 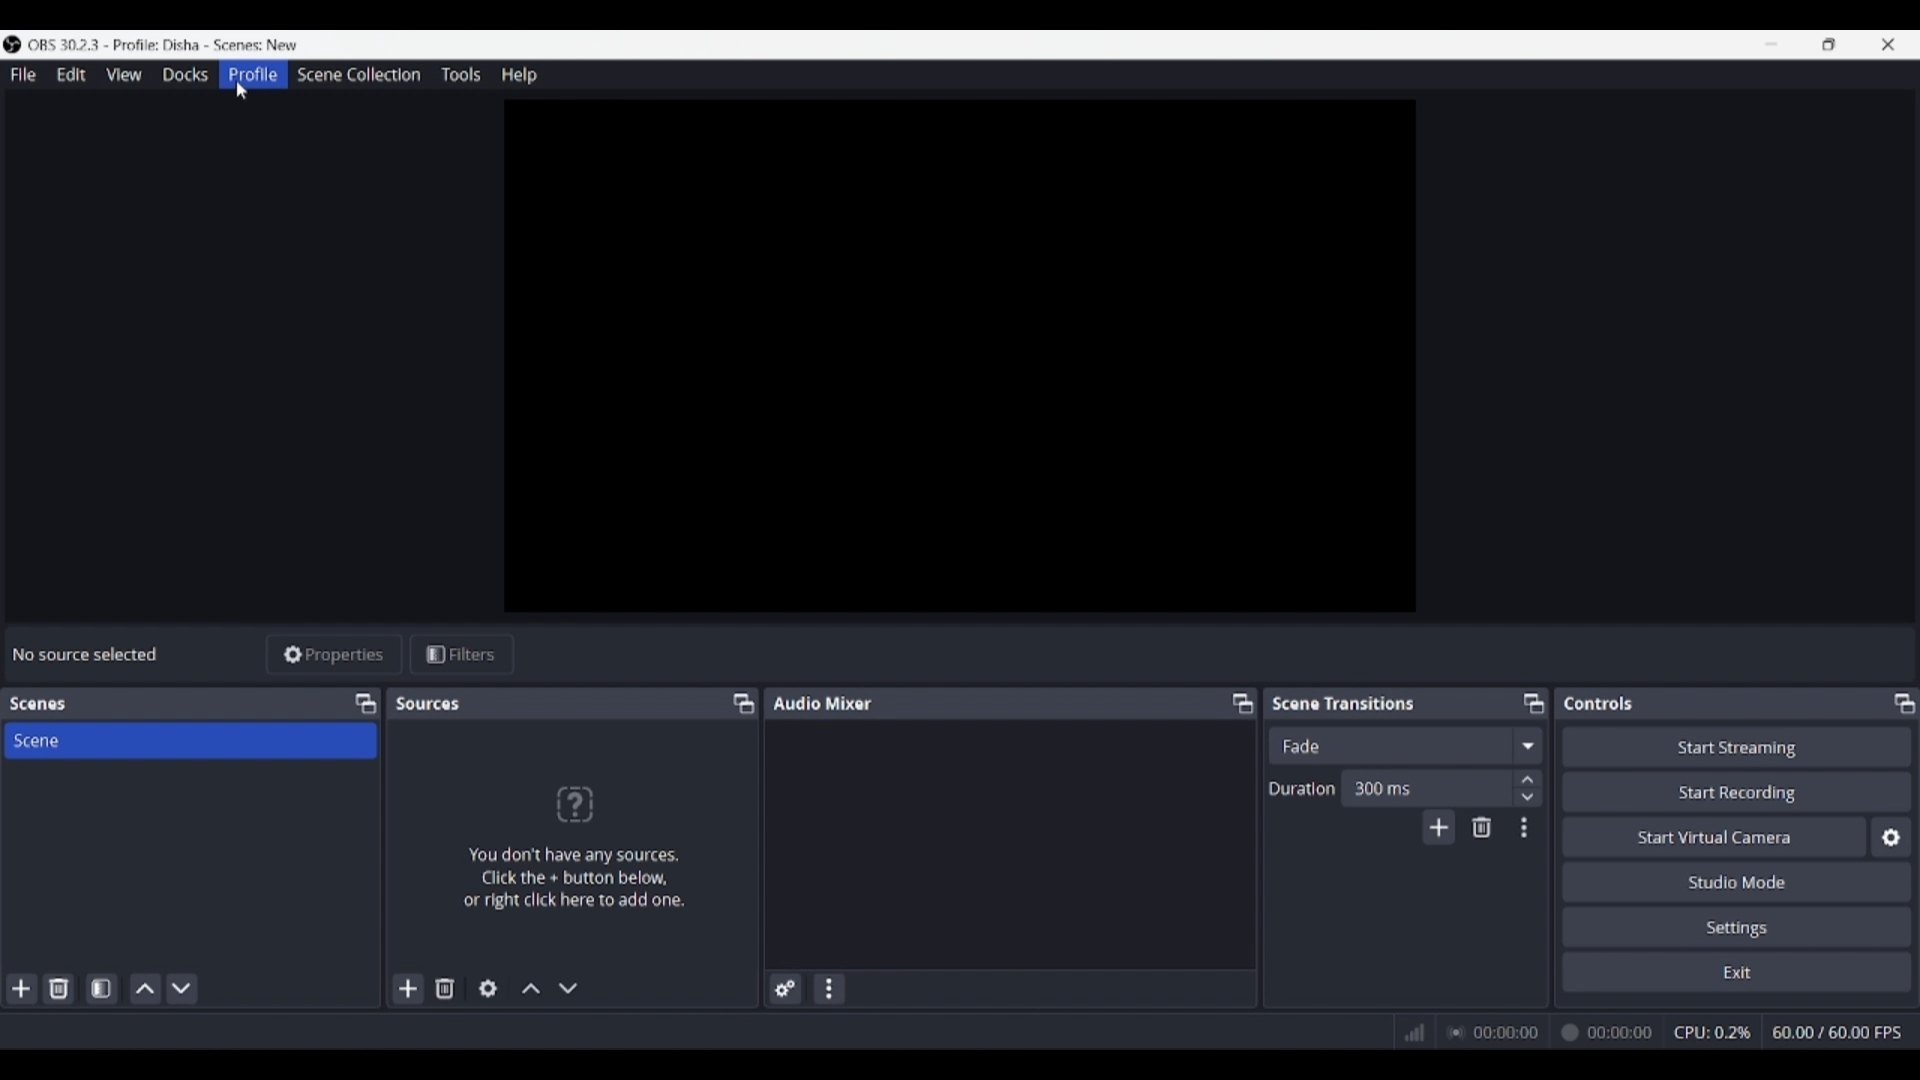 I want to click on Add transition, so click(x=1438, y=827).